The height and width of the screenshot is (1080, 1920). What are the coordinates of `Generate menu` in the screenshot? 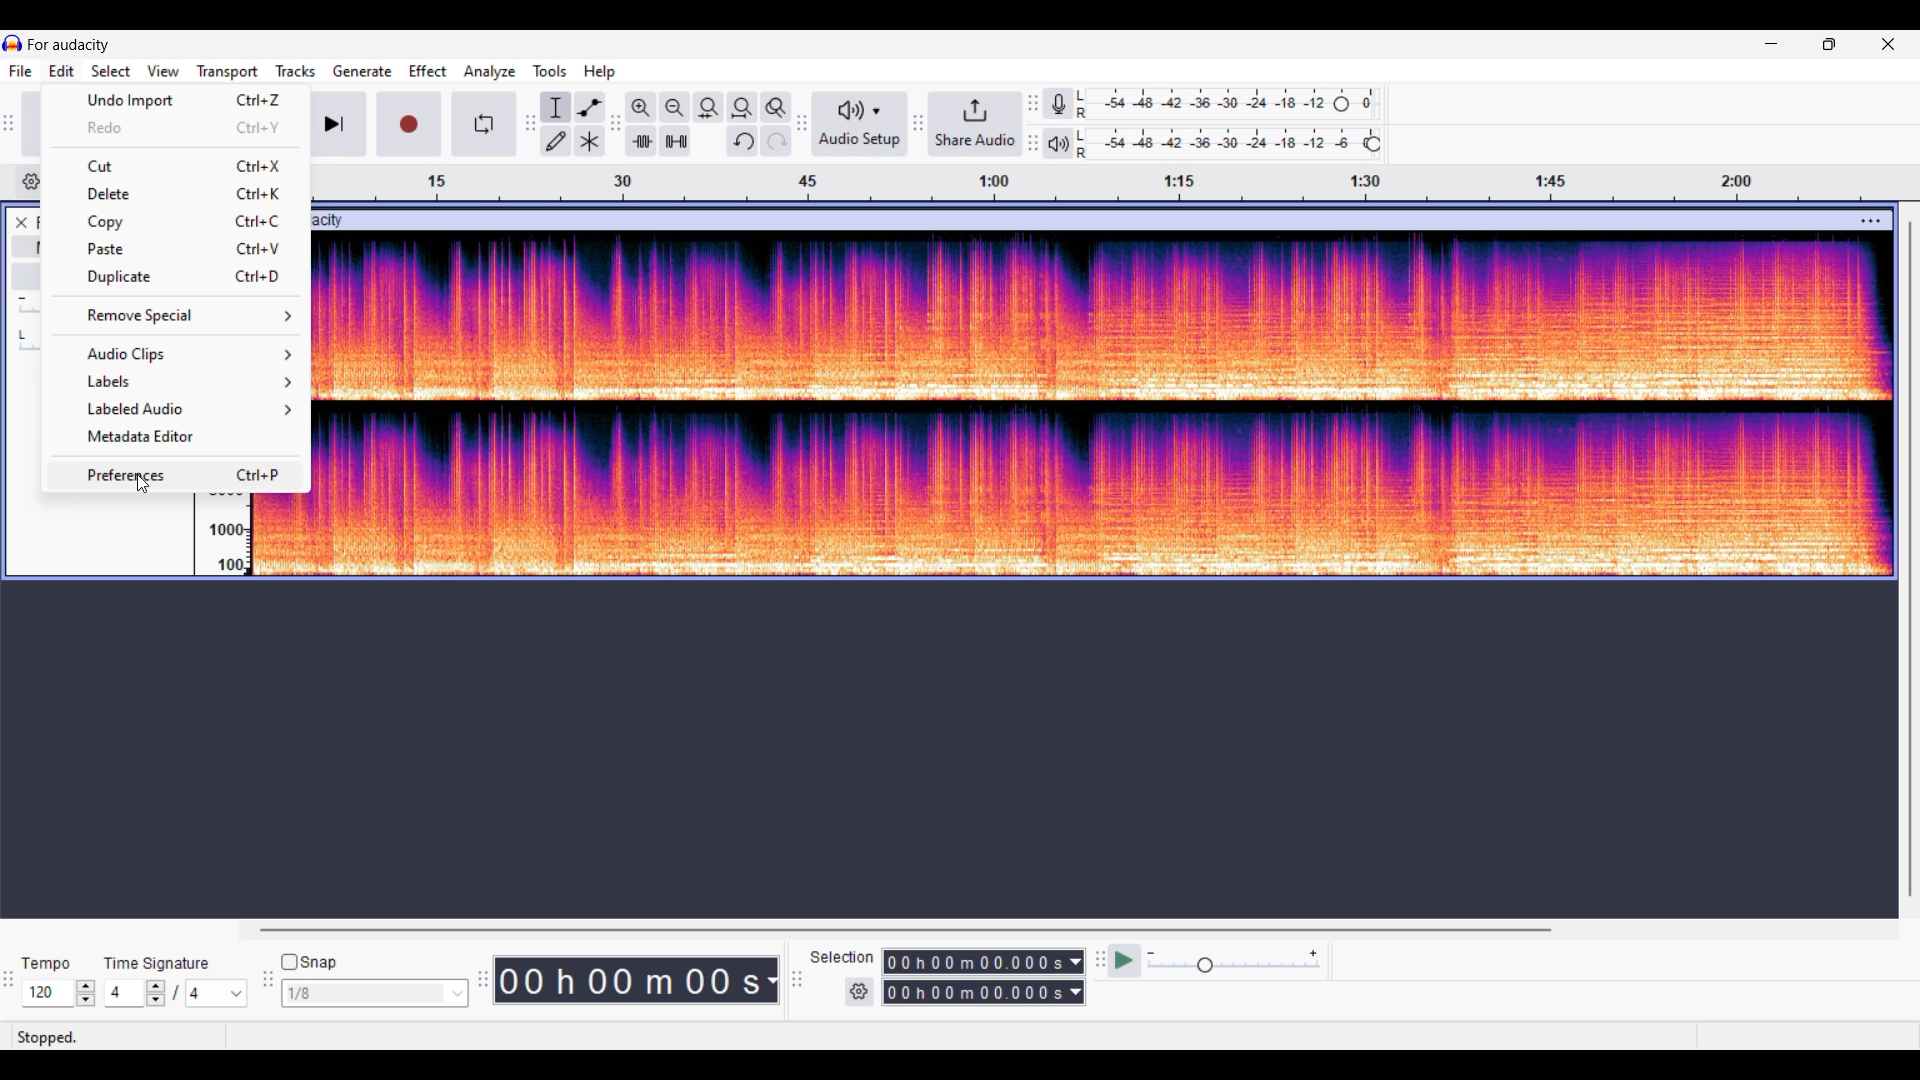 It's located at (363, 71).